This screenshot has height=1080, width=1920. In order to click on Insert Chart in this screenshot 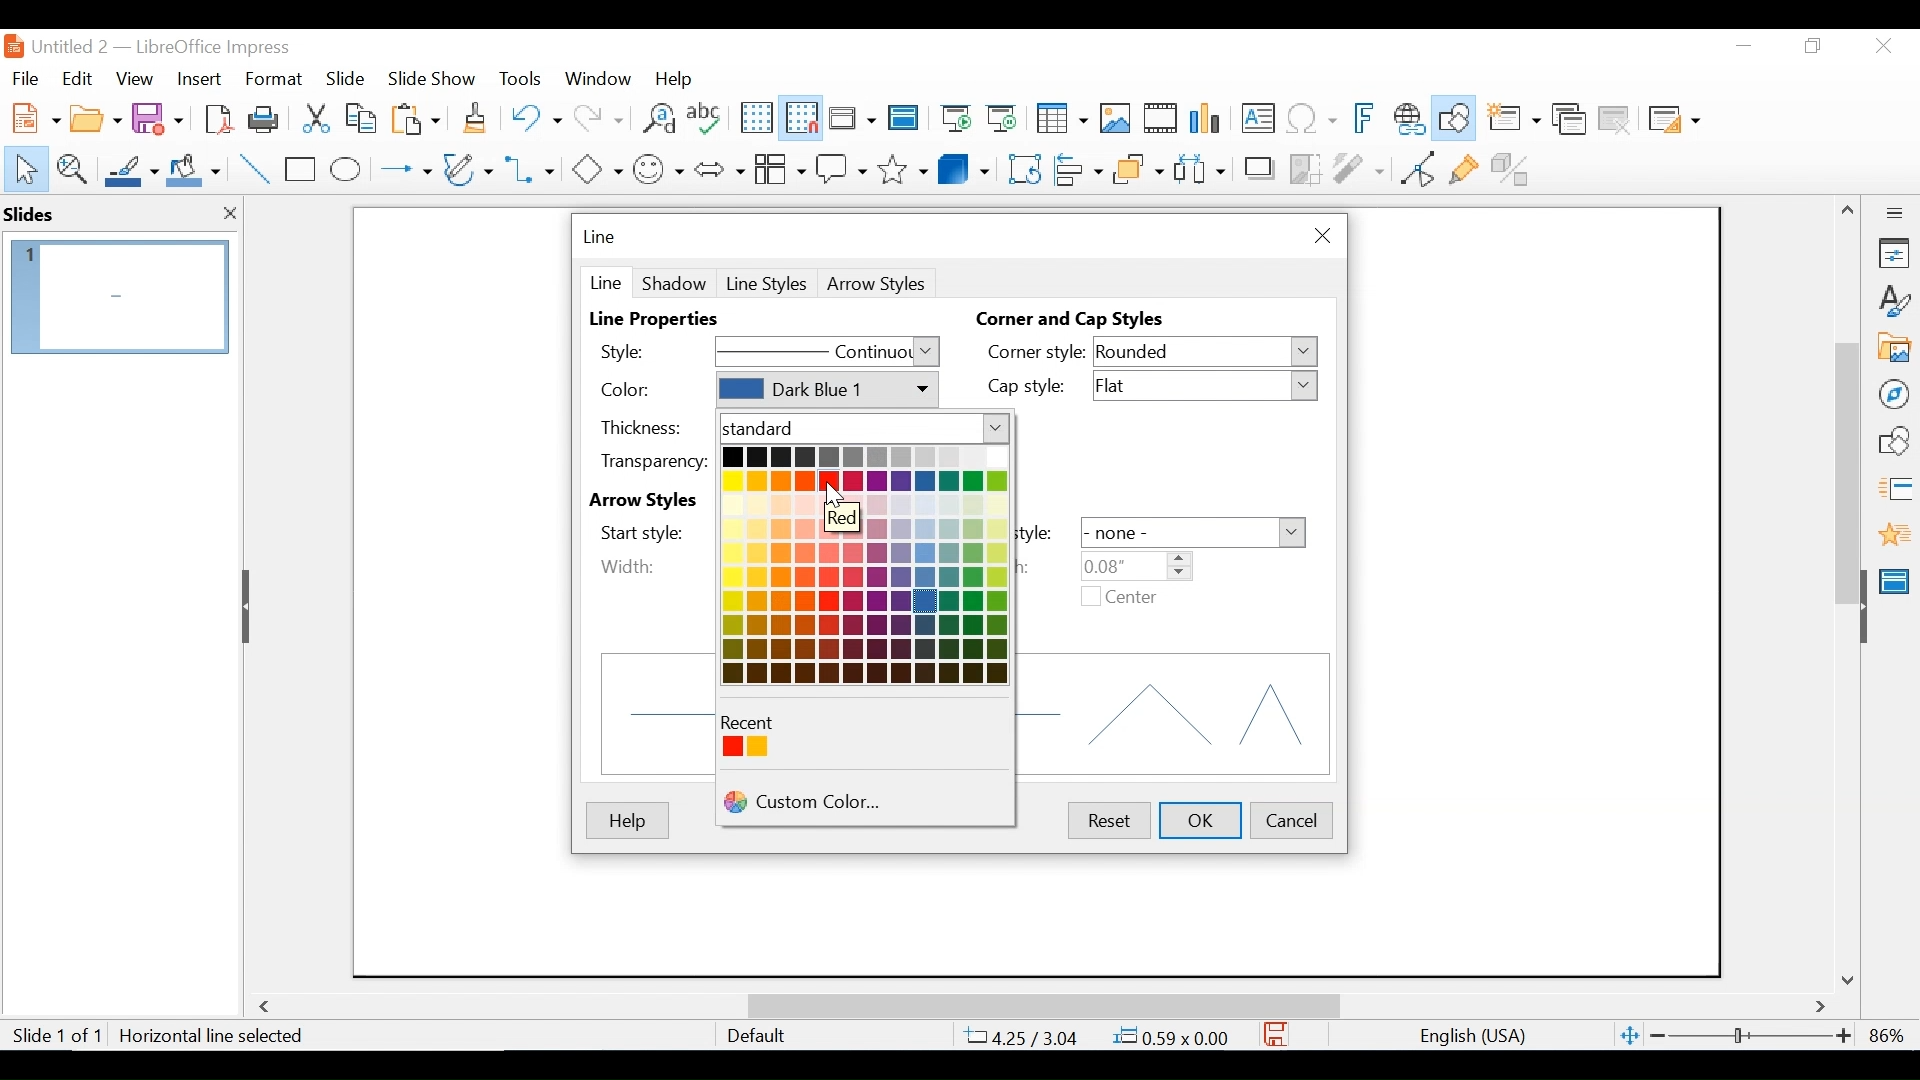, I will do `click(1208, 120)`.